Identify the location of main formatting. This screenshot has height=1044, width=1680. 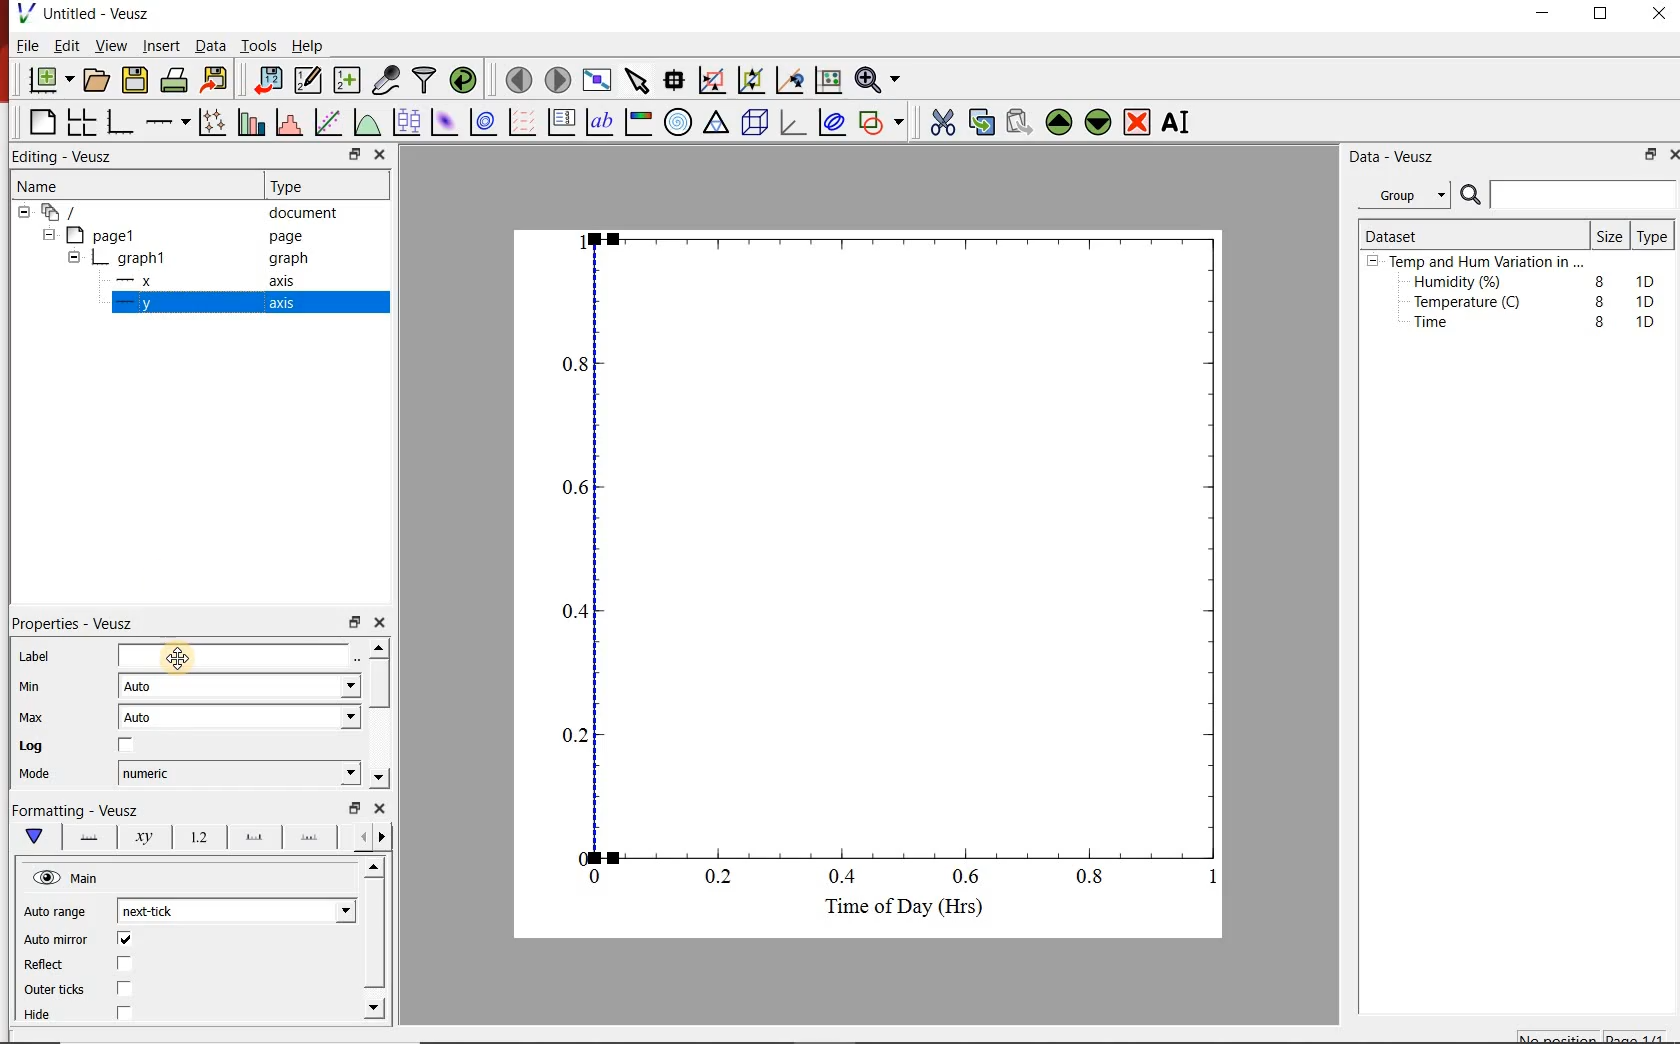
(36, 838).